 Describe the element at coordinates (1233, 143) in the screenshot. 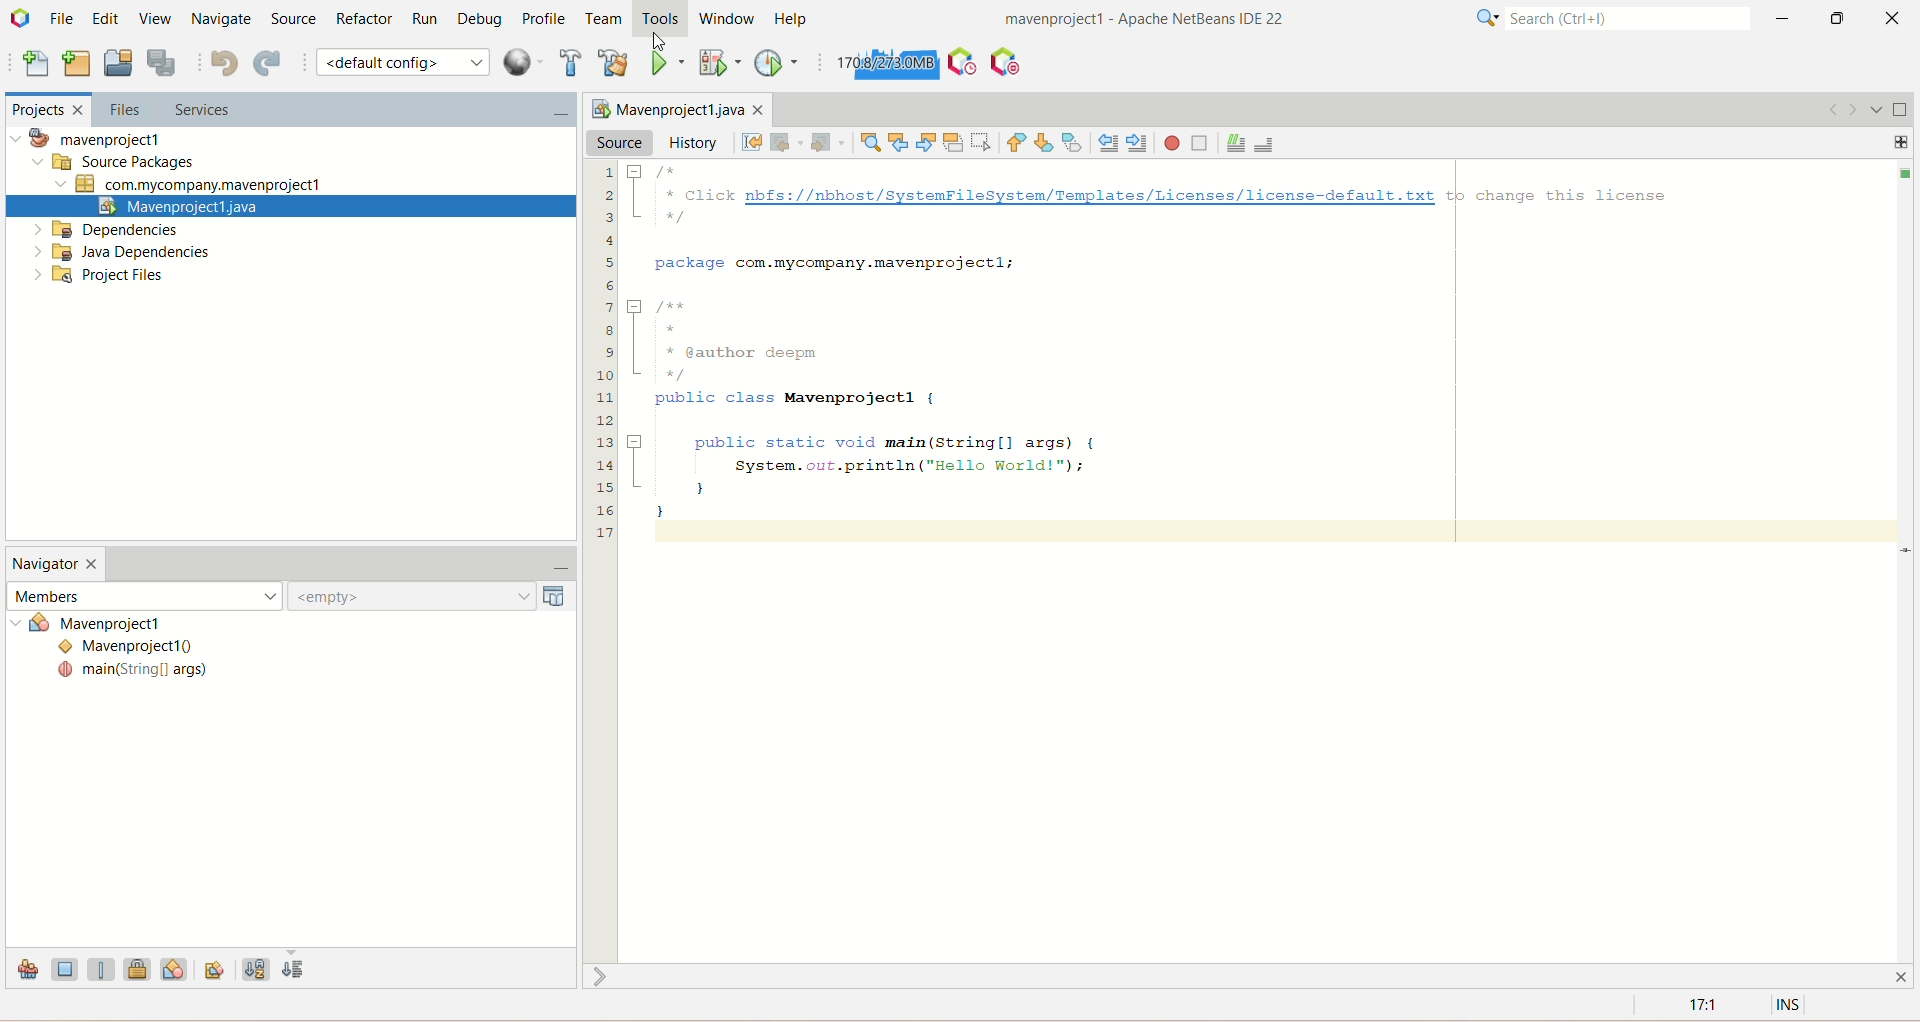

I see `comment` at that location.